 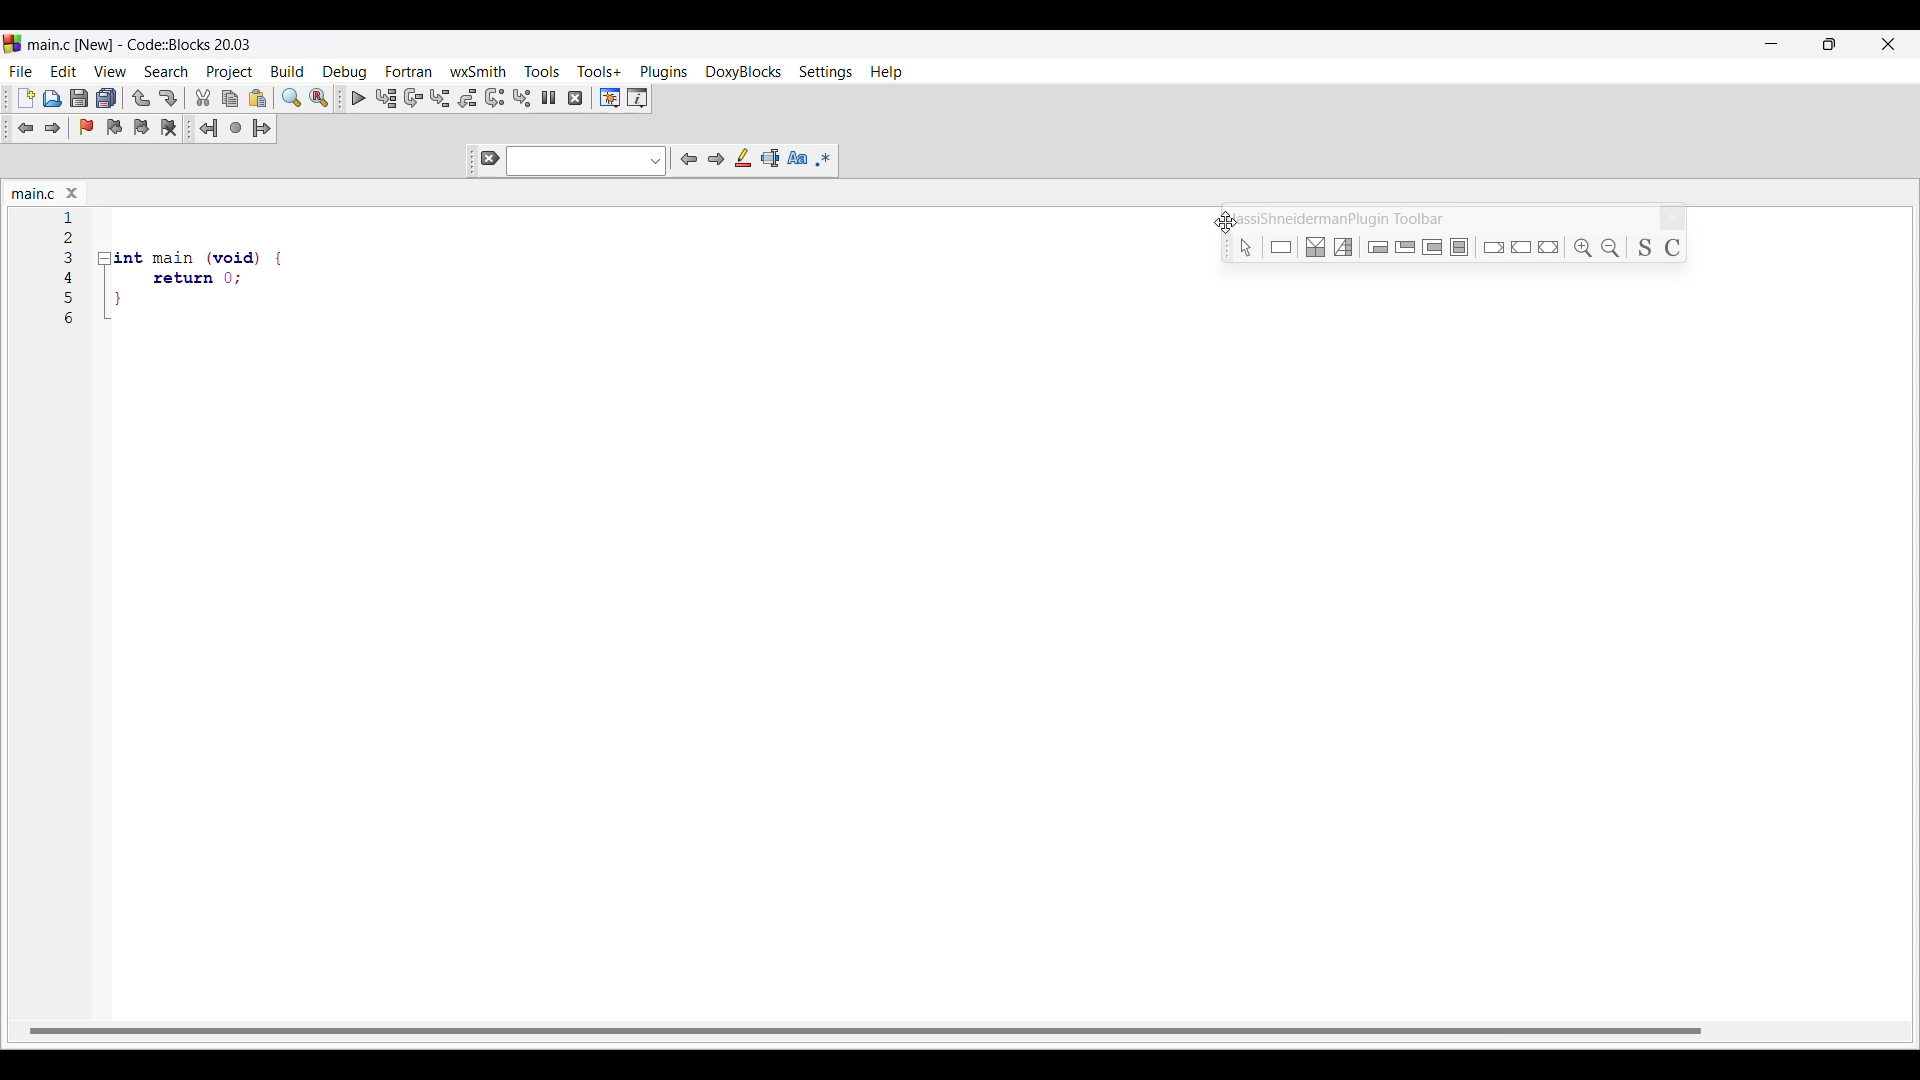 What do you see at coordinates (1678, 245) in the screenshot?
I see `` at bounding box center [1678, 245].